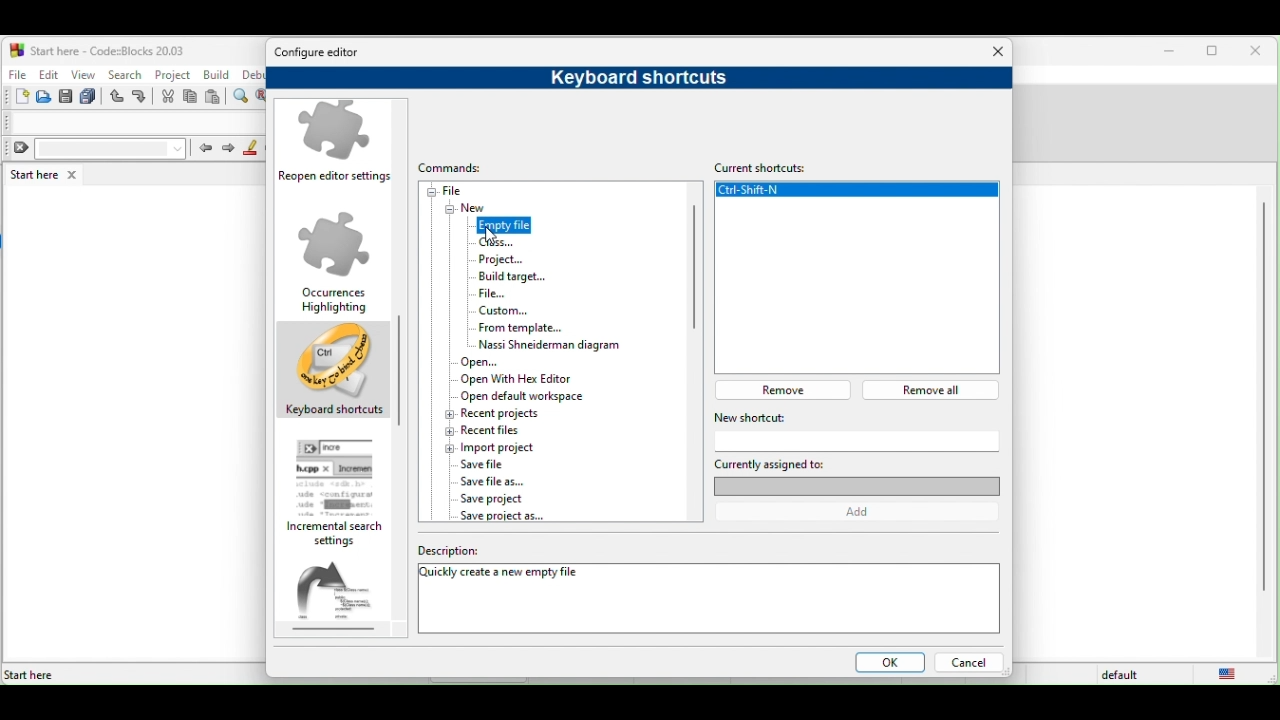  I want to click on reopen editor settings, so click(338, 145).